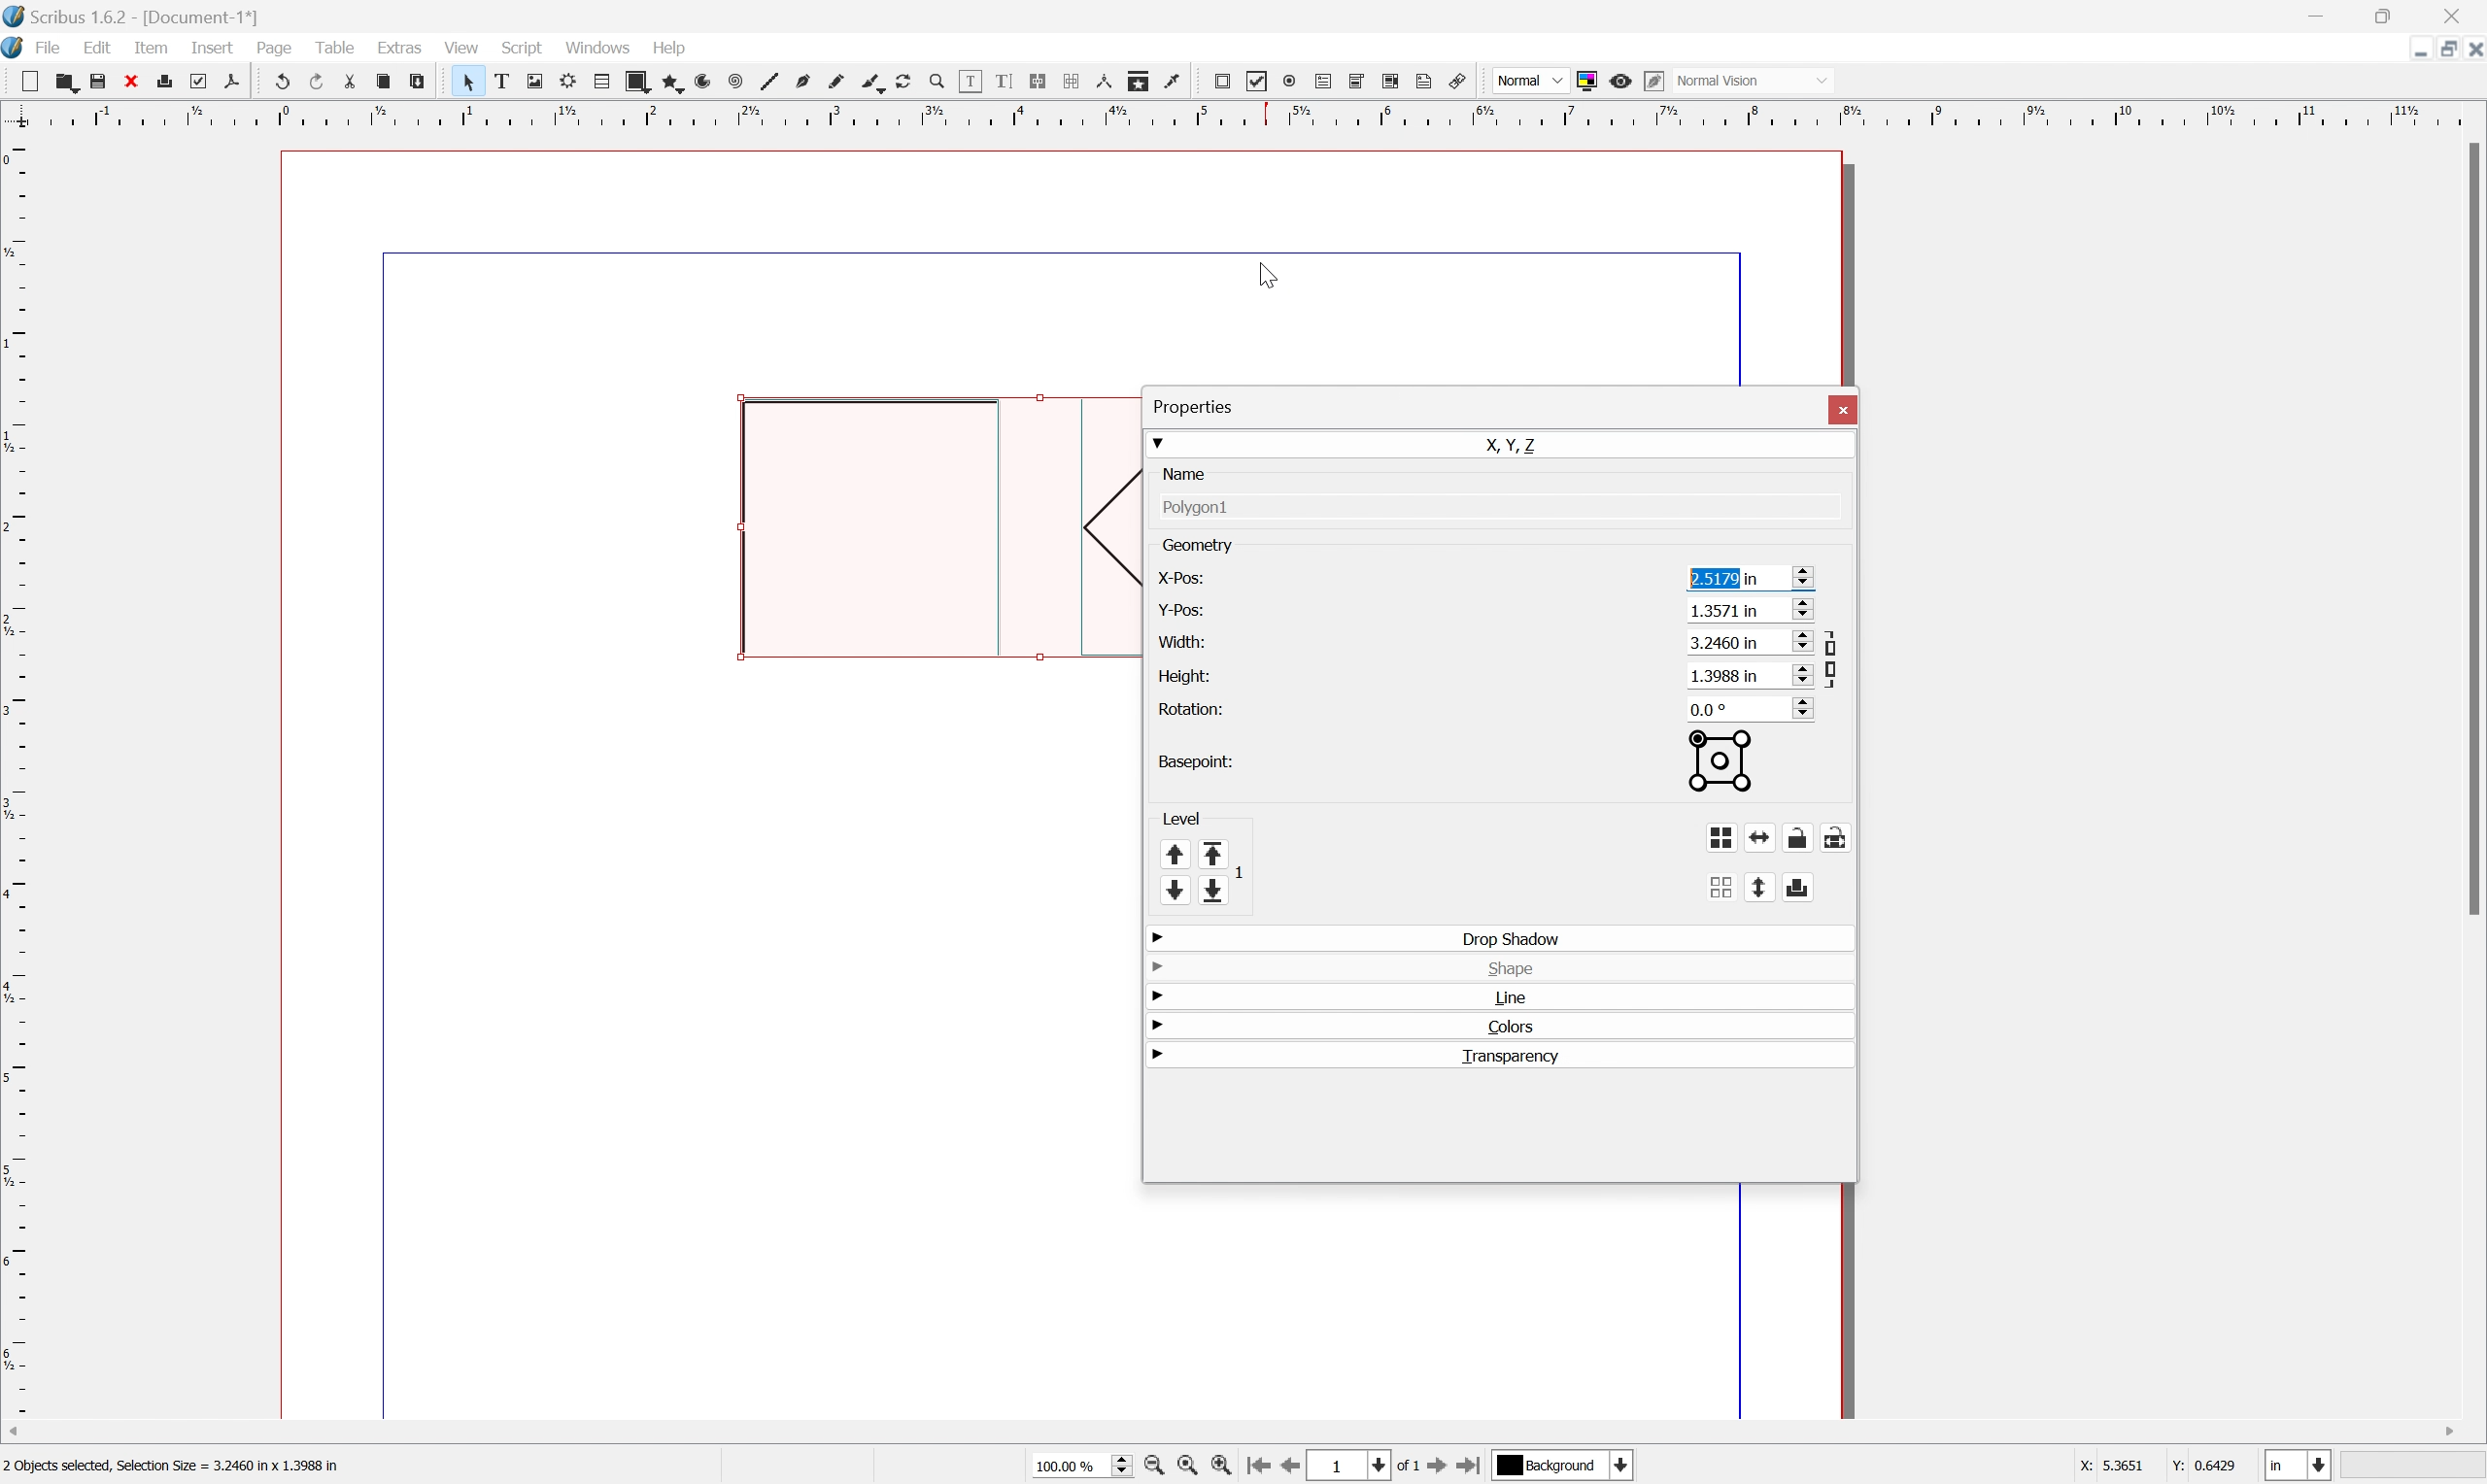 The image size is (2487, 1484). I want to click on file, so click(51, 46).